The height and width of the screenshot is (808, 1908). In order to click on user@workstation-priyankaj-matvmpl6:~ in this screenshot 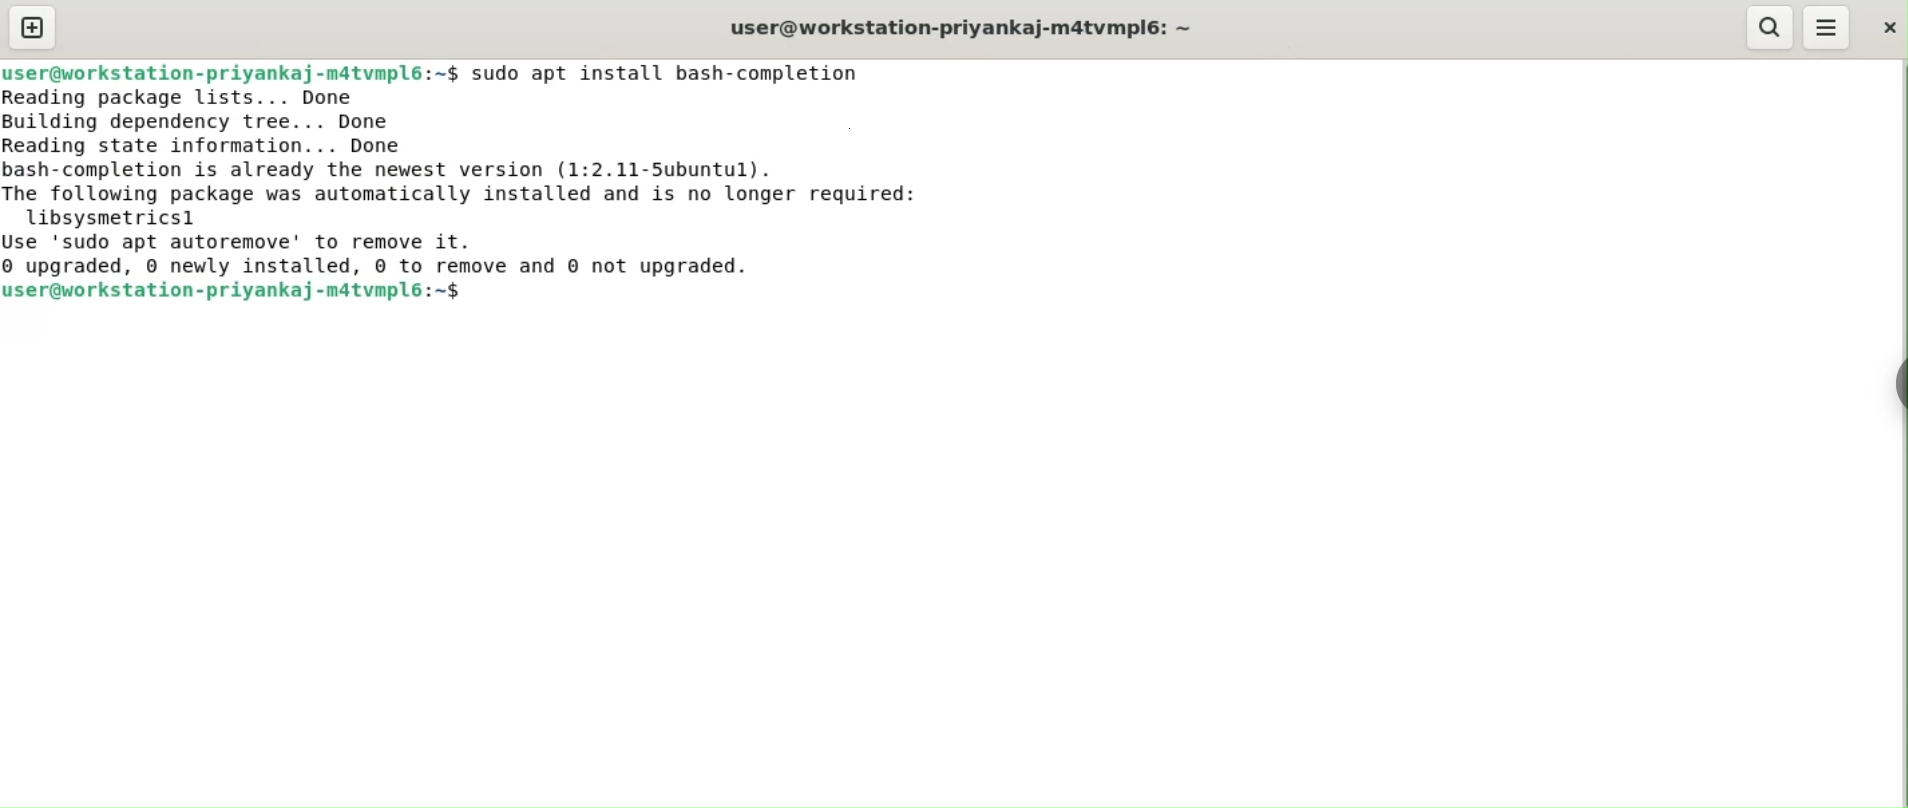, I will do `click(215, 69)`.